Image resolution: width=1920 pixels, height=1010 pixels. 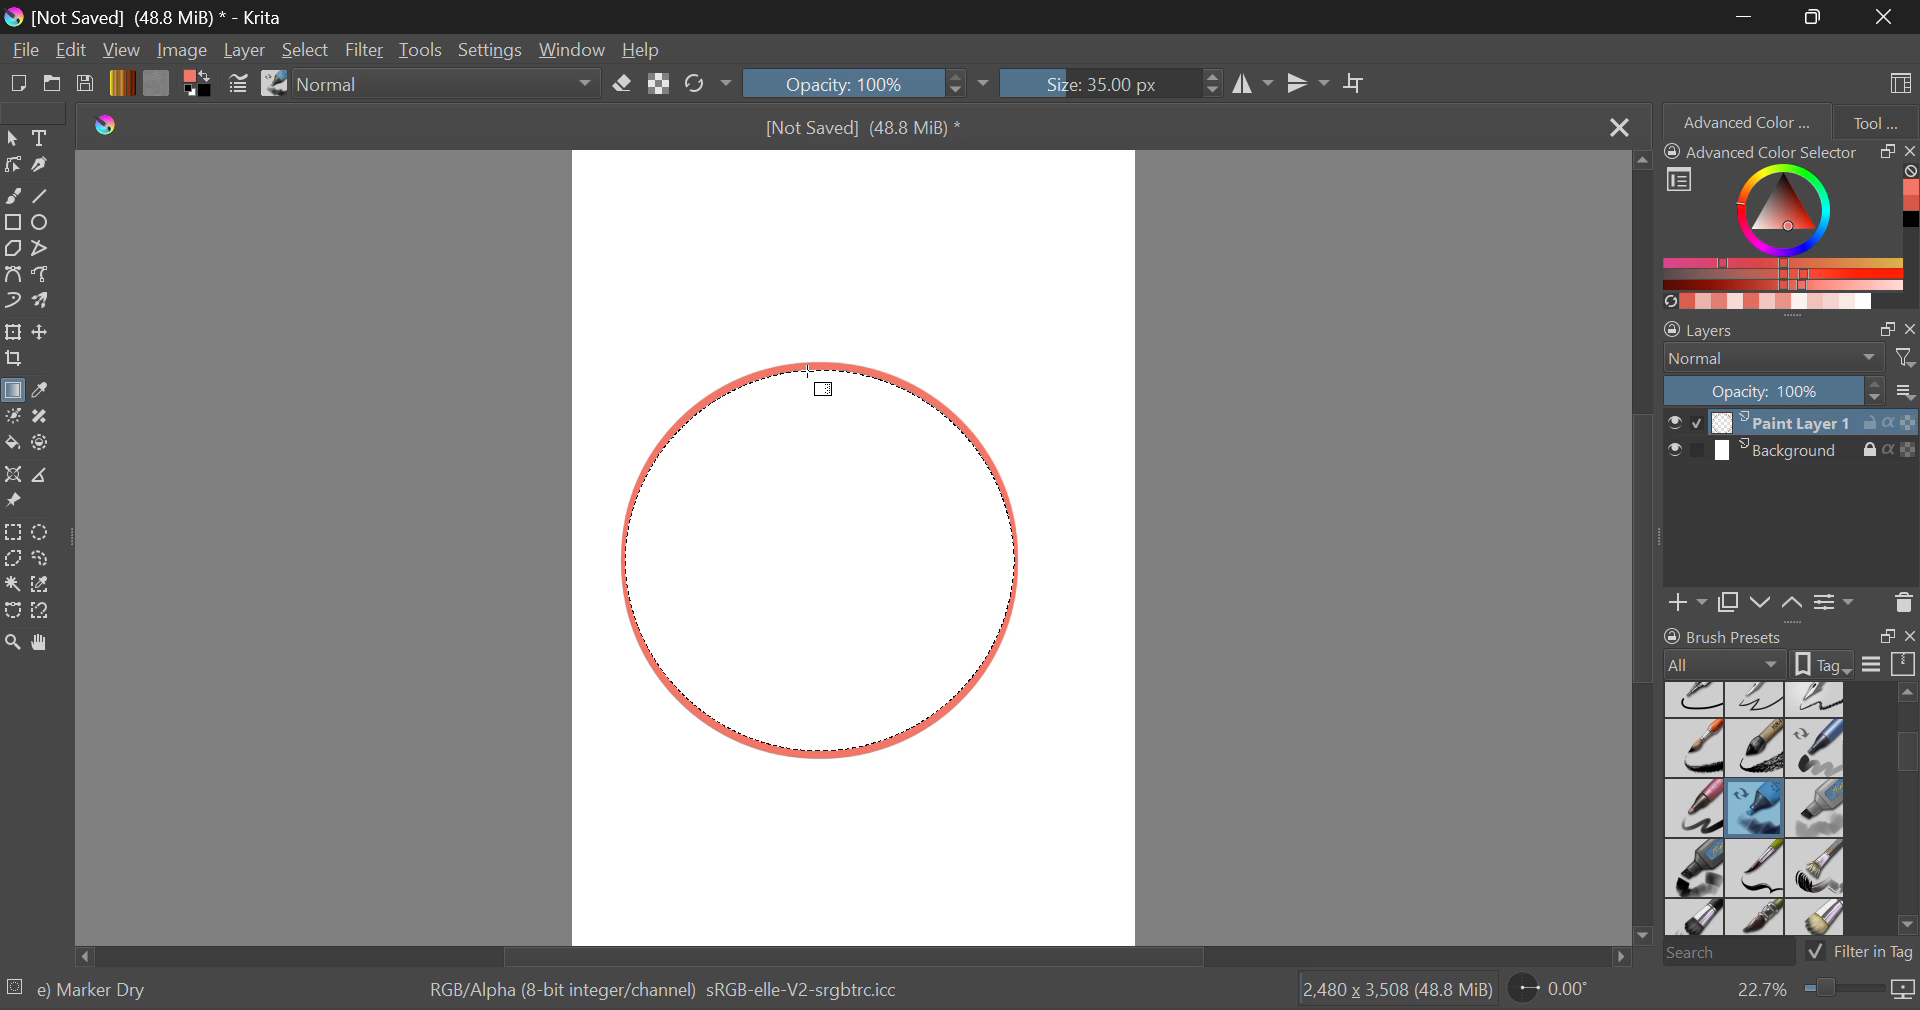 What do you see at coordinates (12, 581) in the screenshot?
I see `Tool` at bounding box center [12, 581].